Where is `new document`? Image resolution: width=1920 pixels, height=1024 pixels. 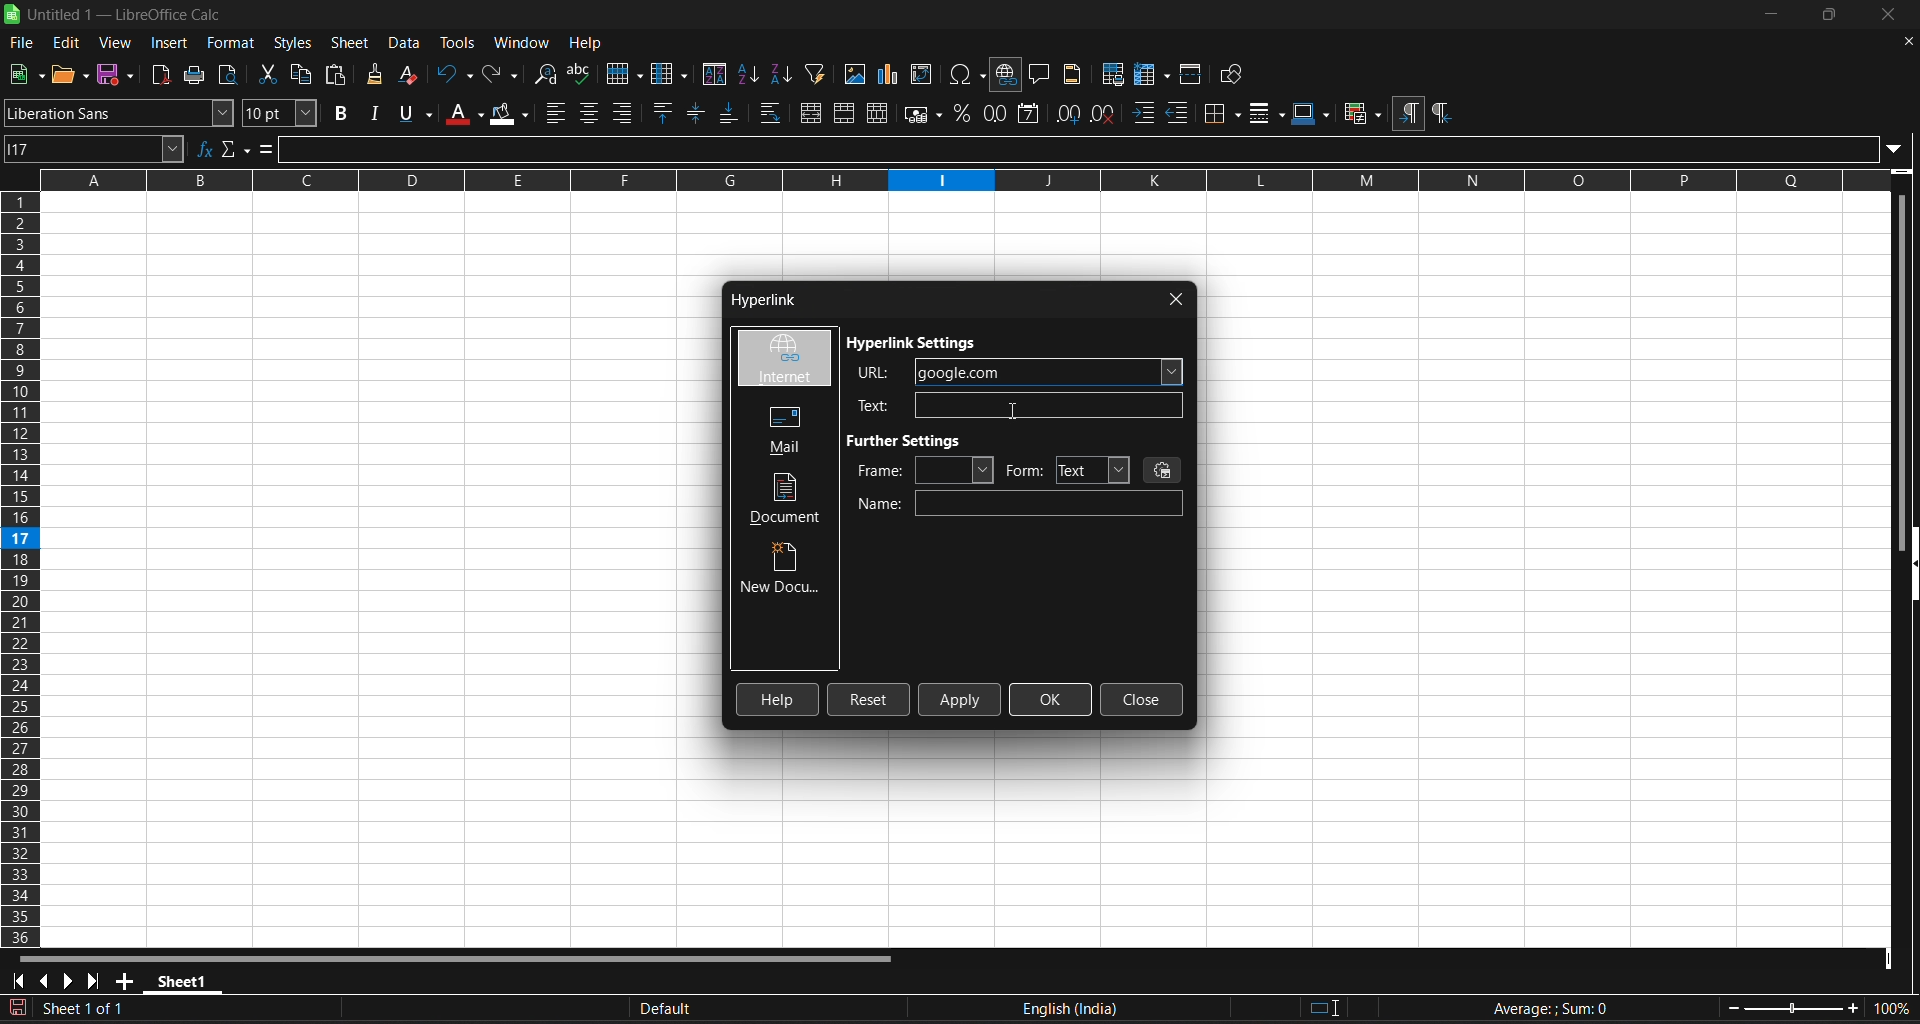
new document is located at coordinates (783, 571).